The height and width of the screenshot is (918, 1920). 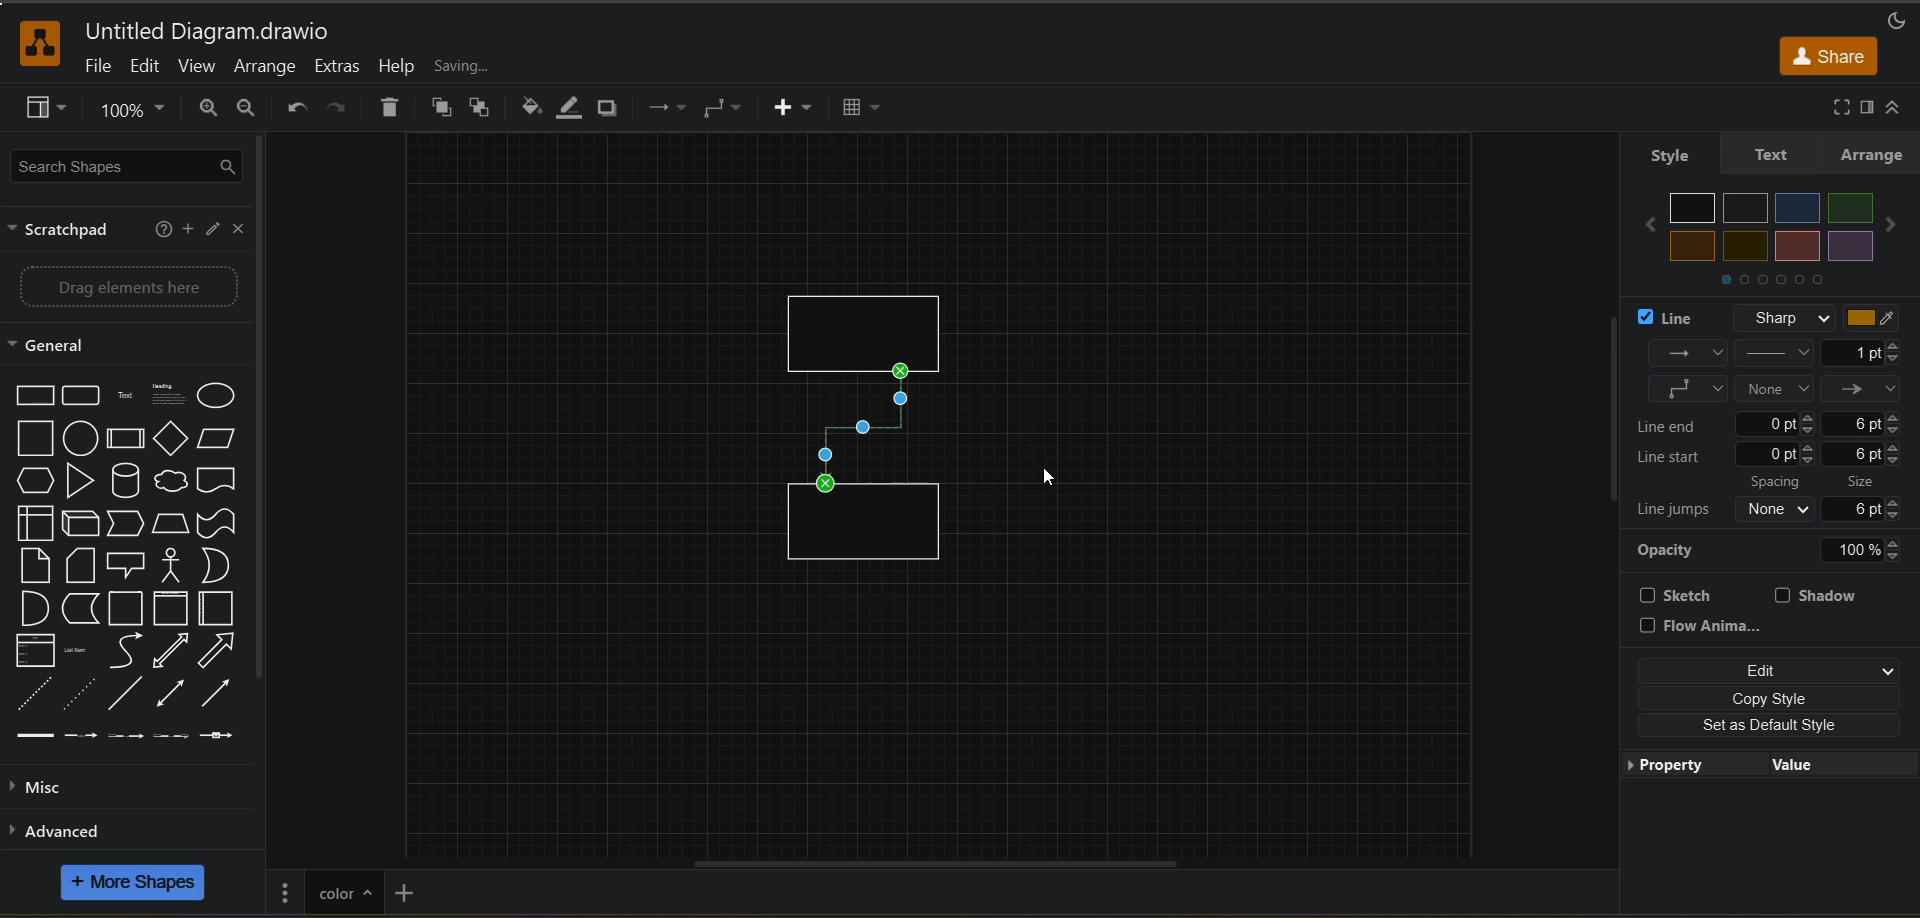 I want to click on Vertical Container, so click(x=174, y=609).